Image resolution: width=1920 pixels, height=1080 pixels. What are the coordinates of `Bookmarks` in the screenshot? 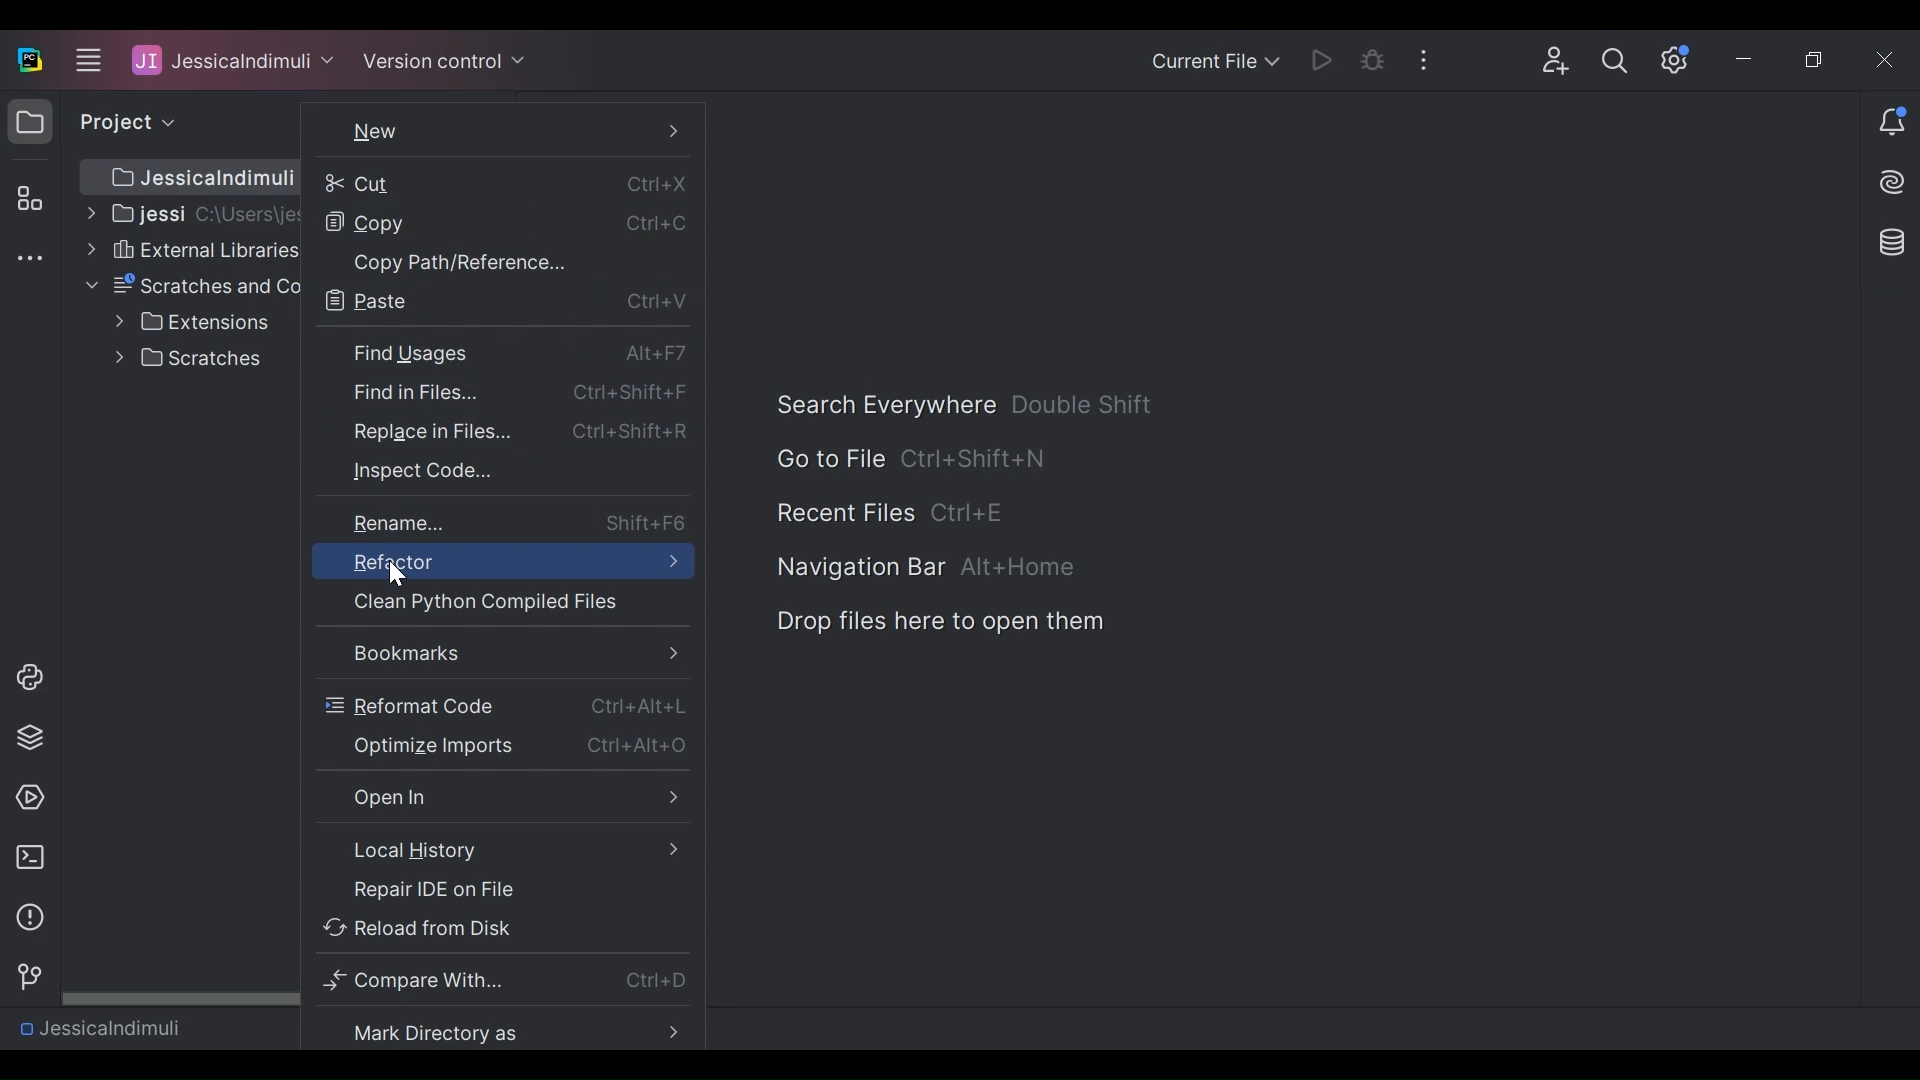 It's located at (507, 654).